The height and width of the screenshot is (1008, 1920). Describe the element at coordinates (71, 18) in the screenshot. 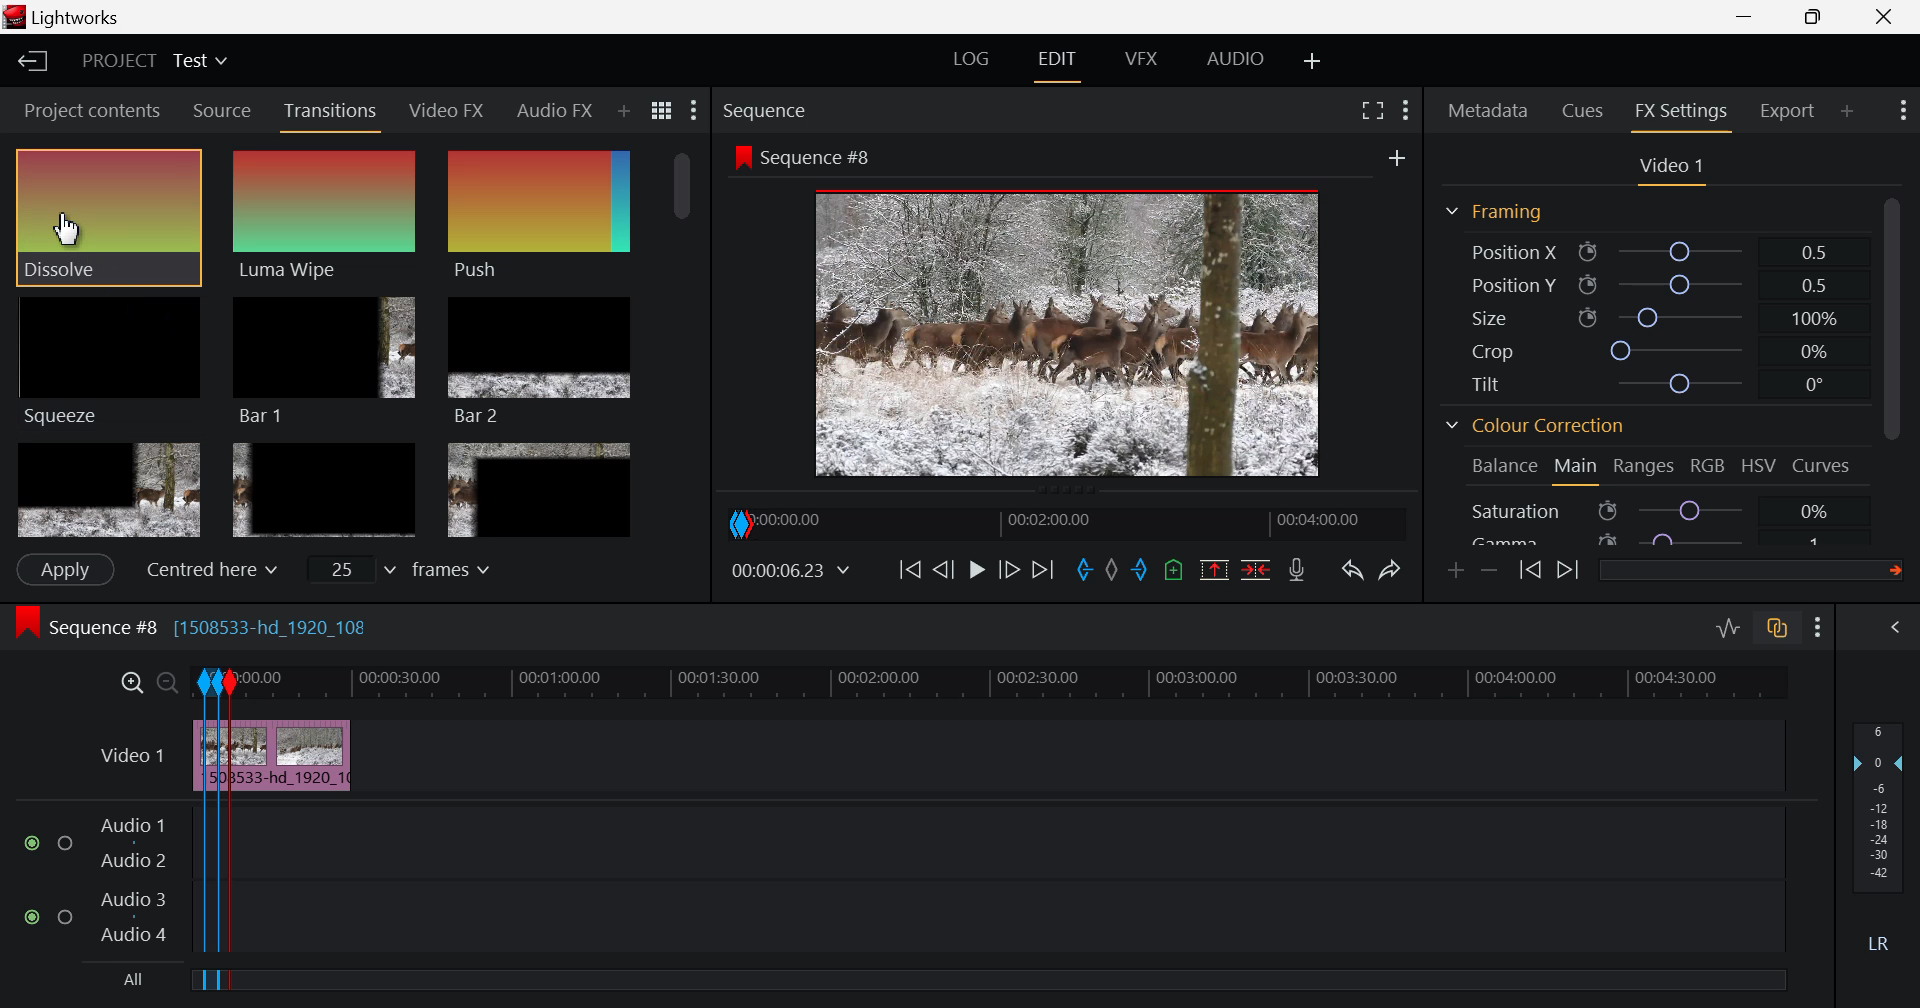

I see `Lightworks` at that location.